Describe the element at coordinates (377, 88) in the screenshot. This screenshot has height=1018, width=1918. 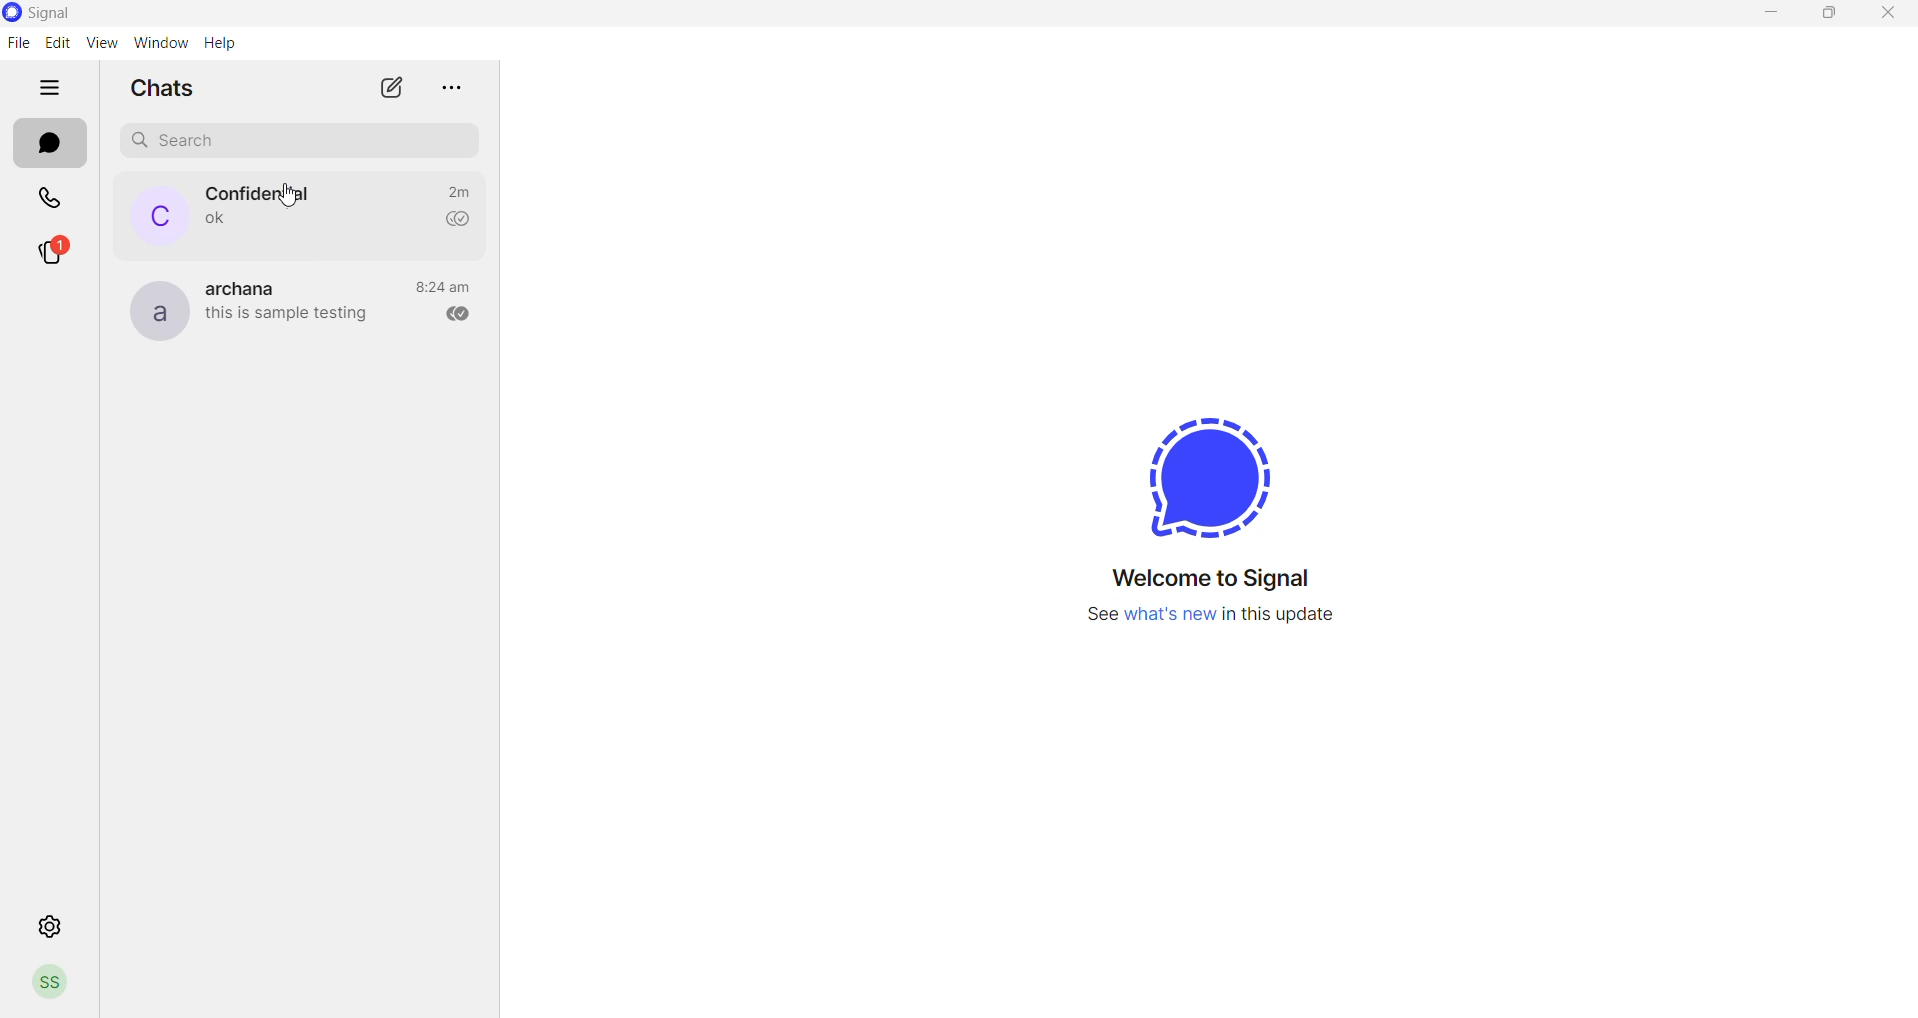
I see `new chat` at that location.